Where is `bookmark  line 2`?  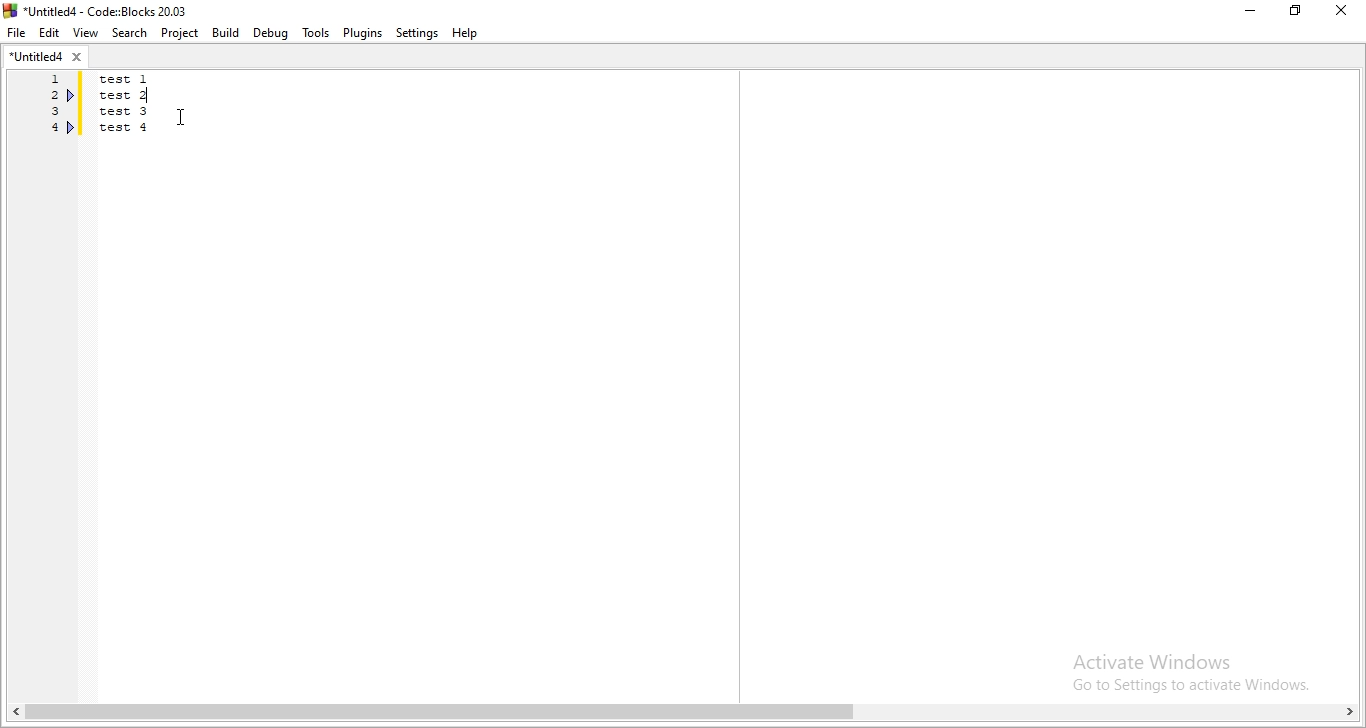
bookmark  line 2 is located at coordinates (73, 98).